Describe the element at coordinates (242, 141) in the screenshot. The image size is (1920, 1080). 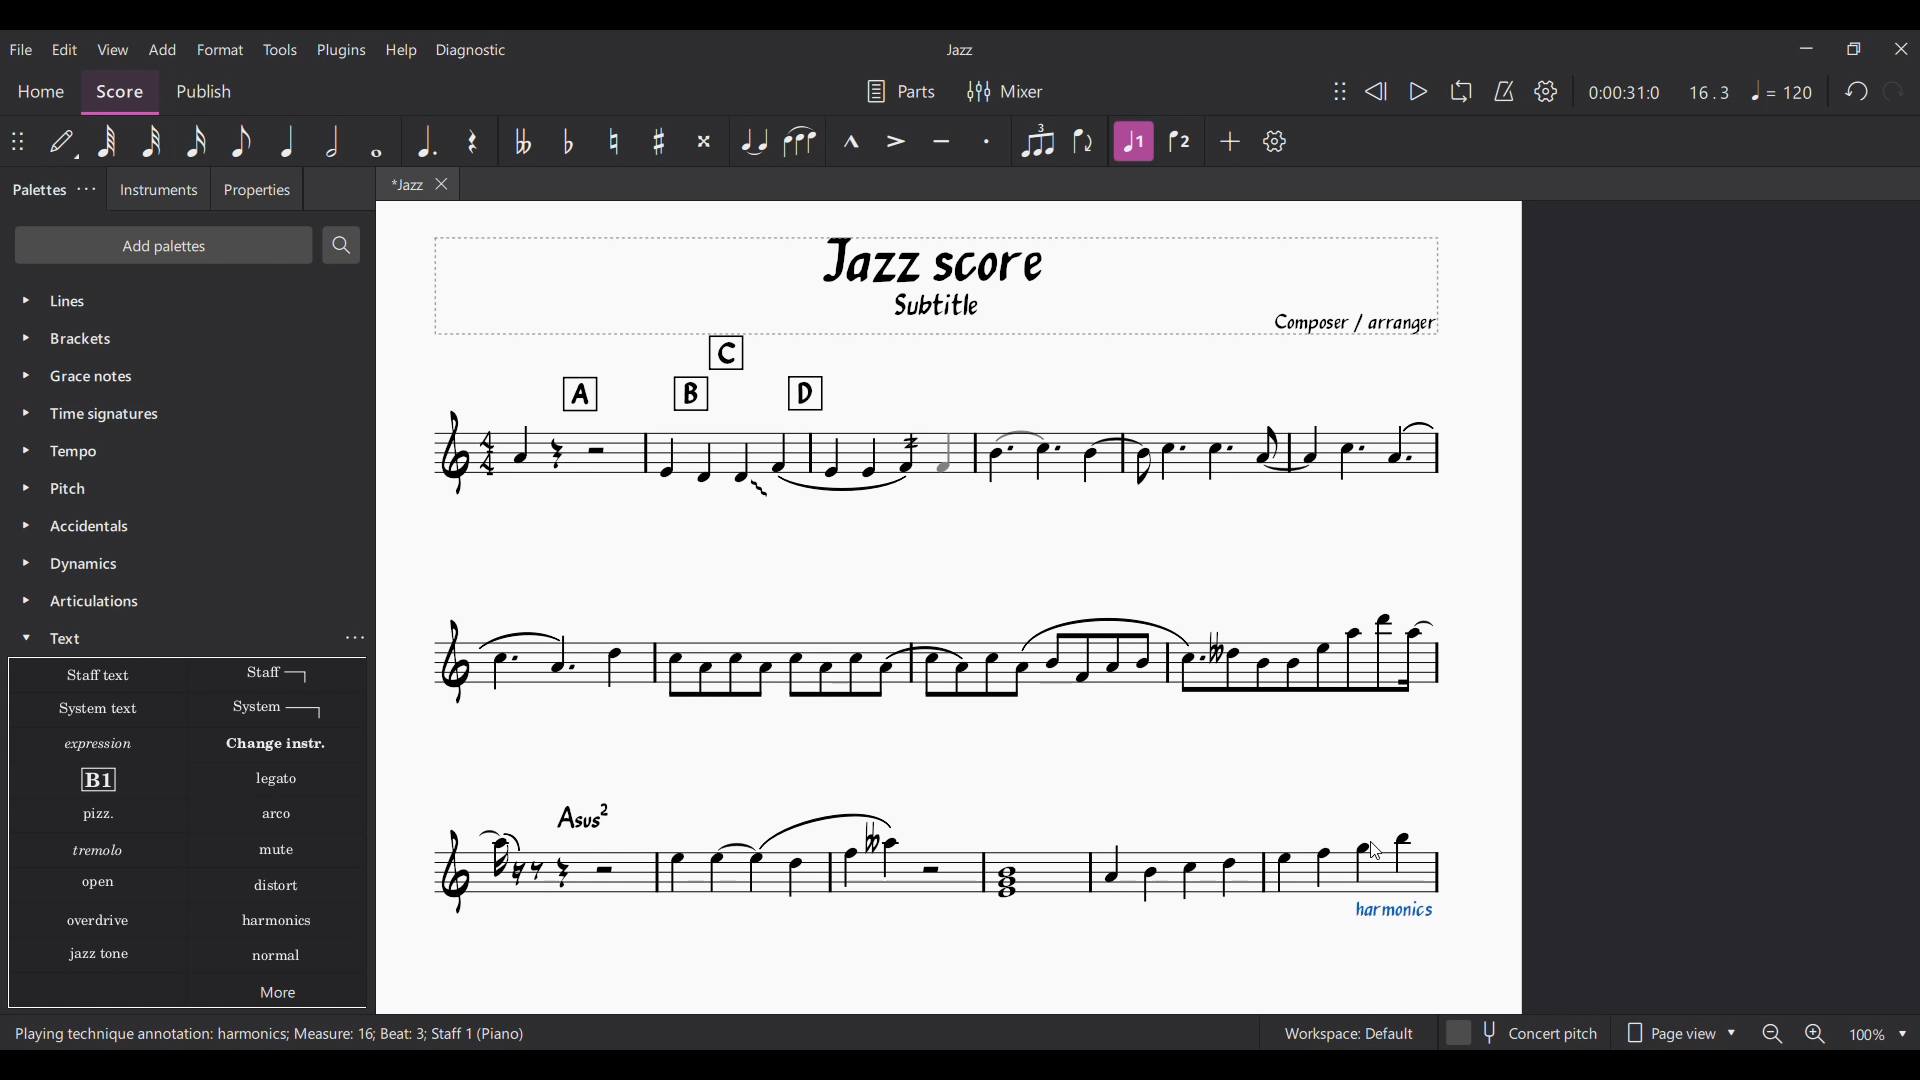
I see `8th note` at that location.